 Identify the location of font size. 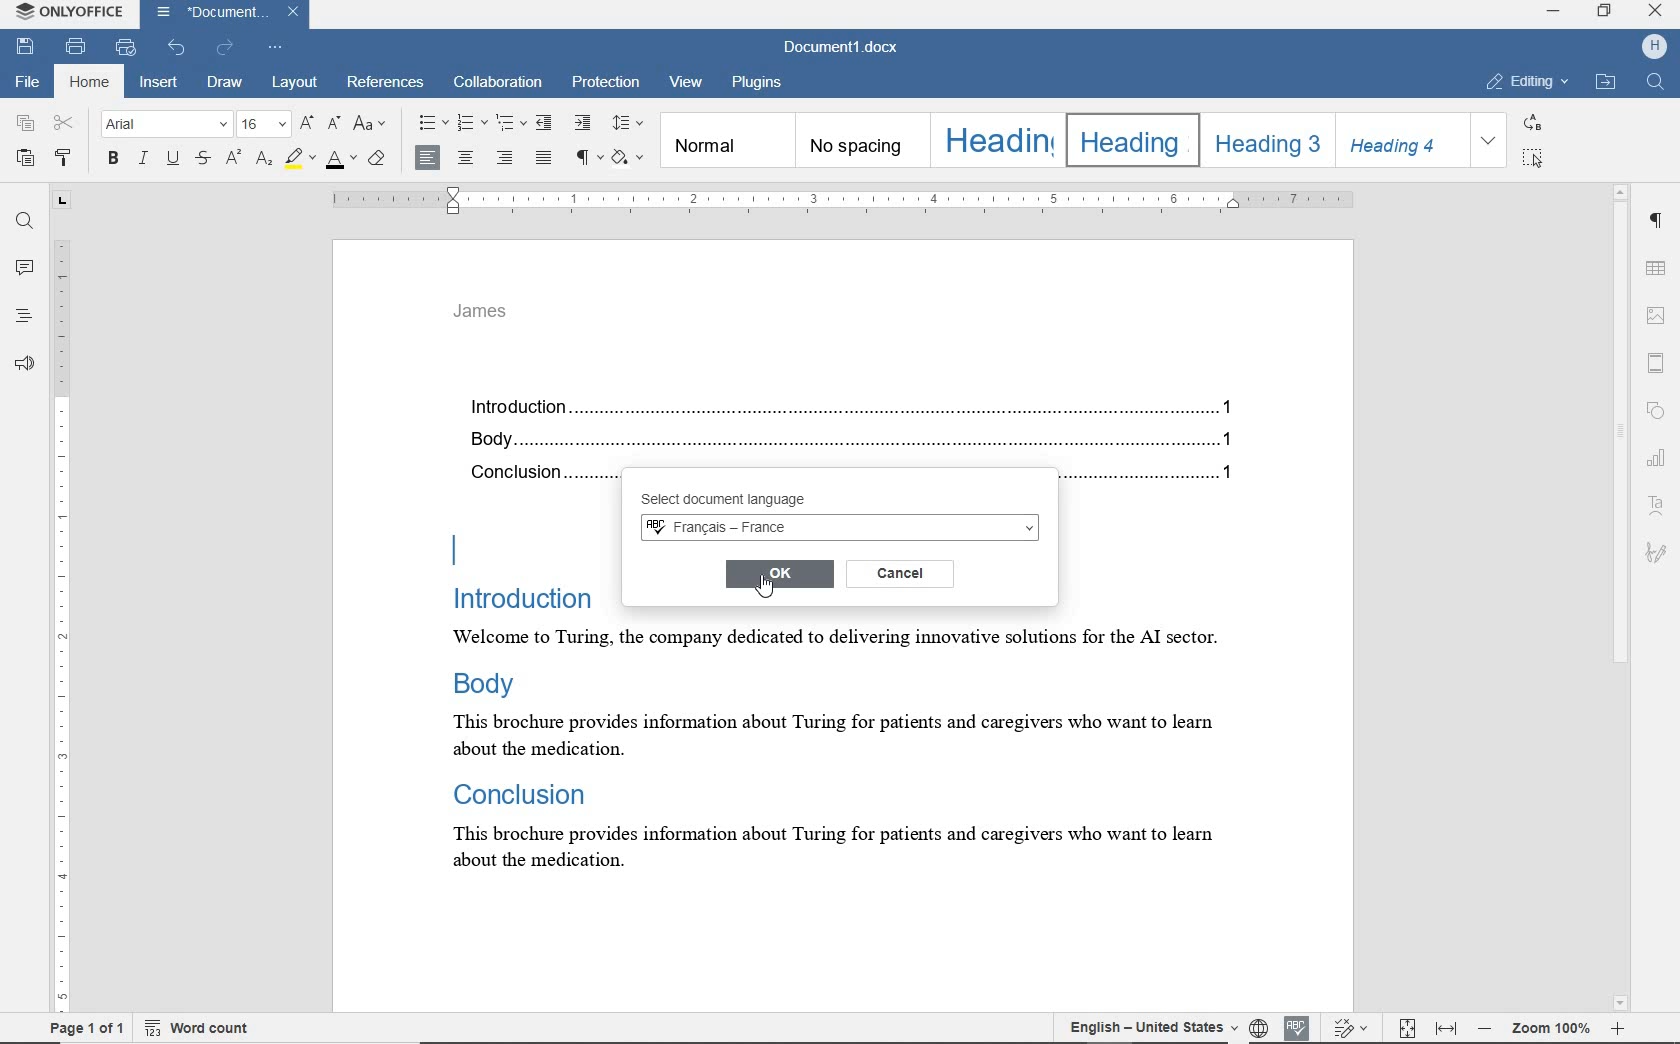
(263, 125).